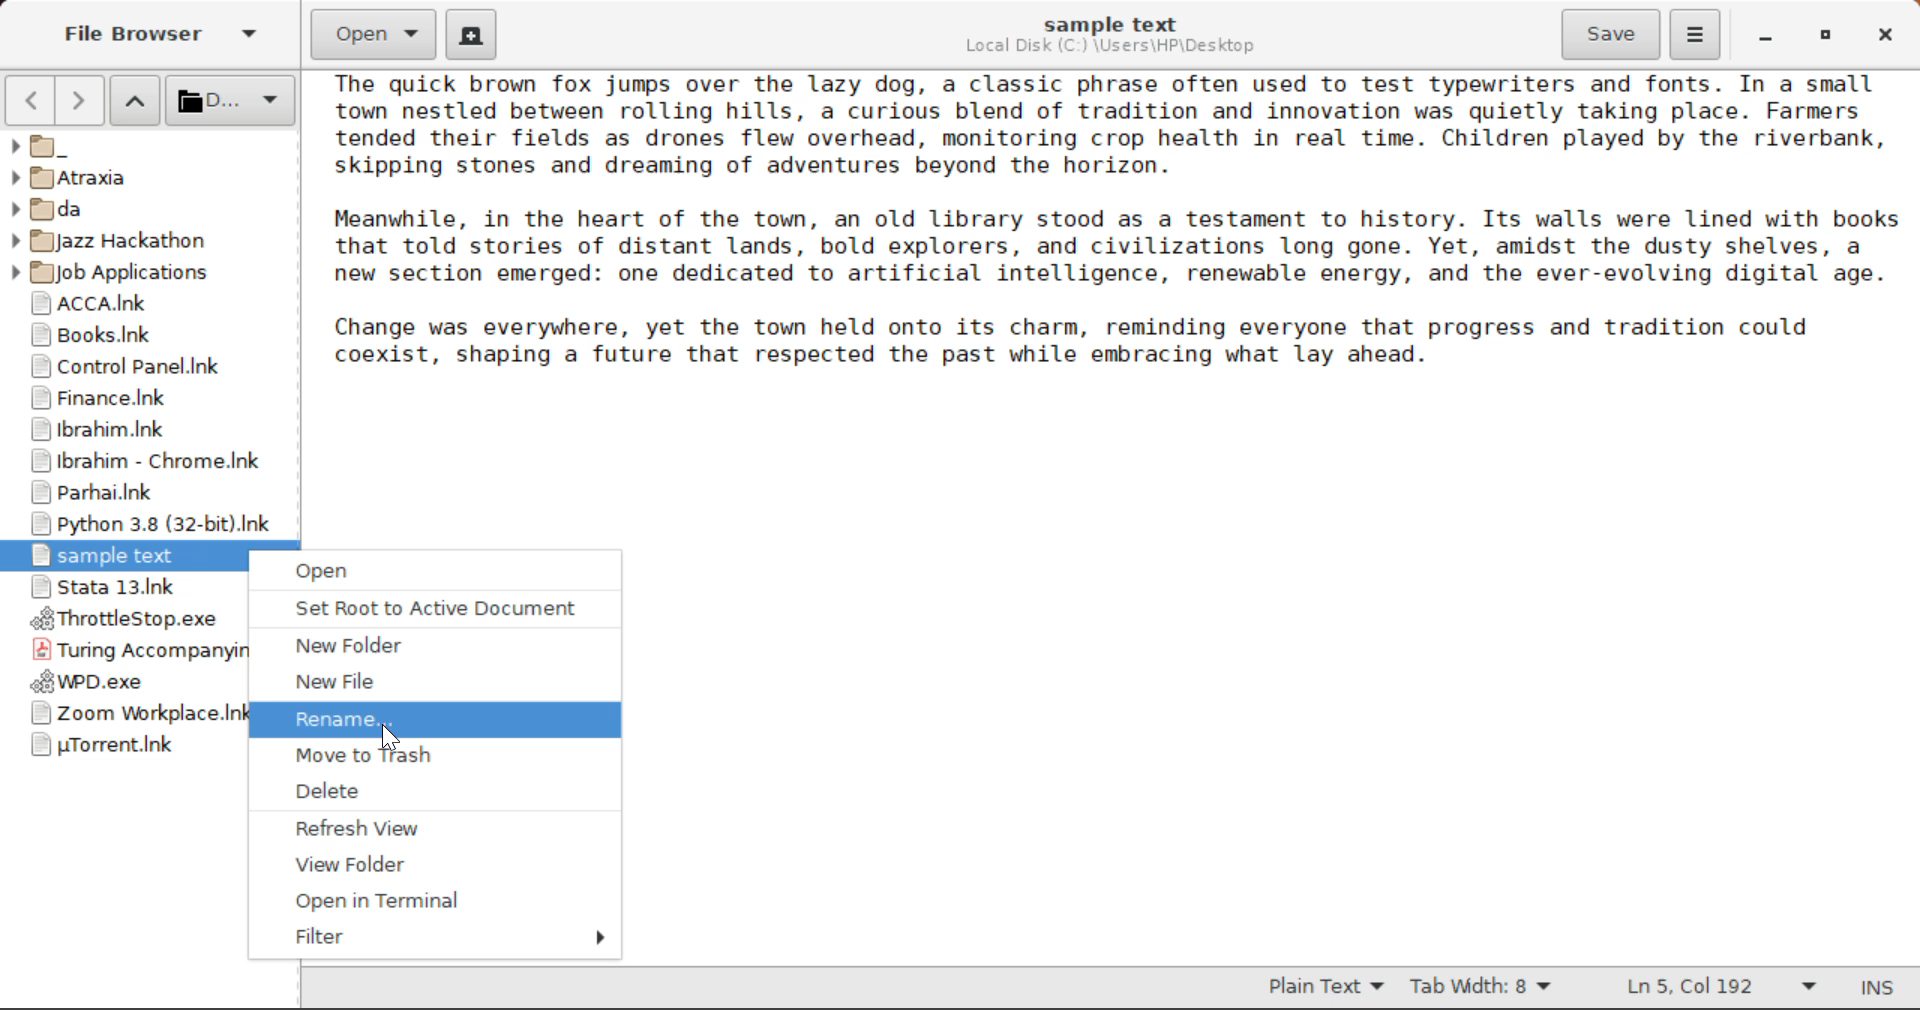 The image size is (1920, 1010). I want to click on _ Folder, so click(146, 146).